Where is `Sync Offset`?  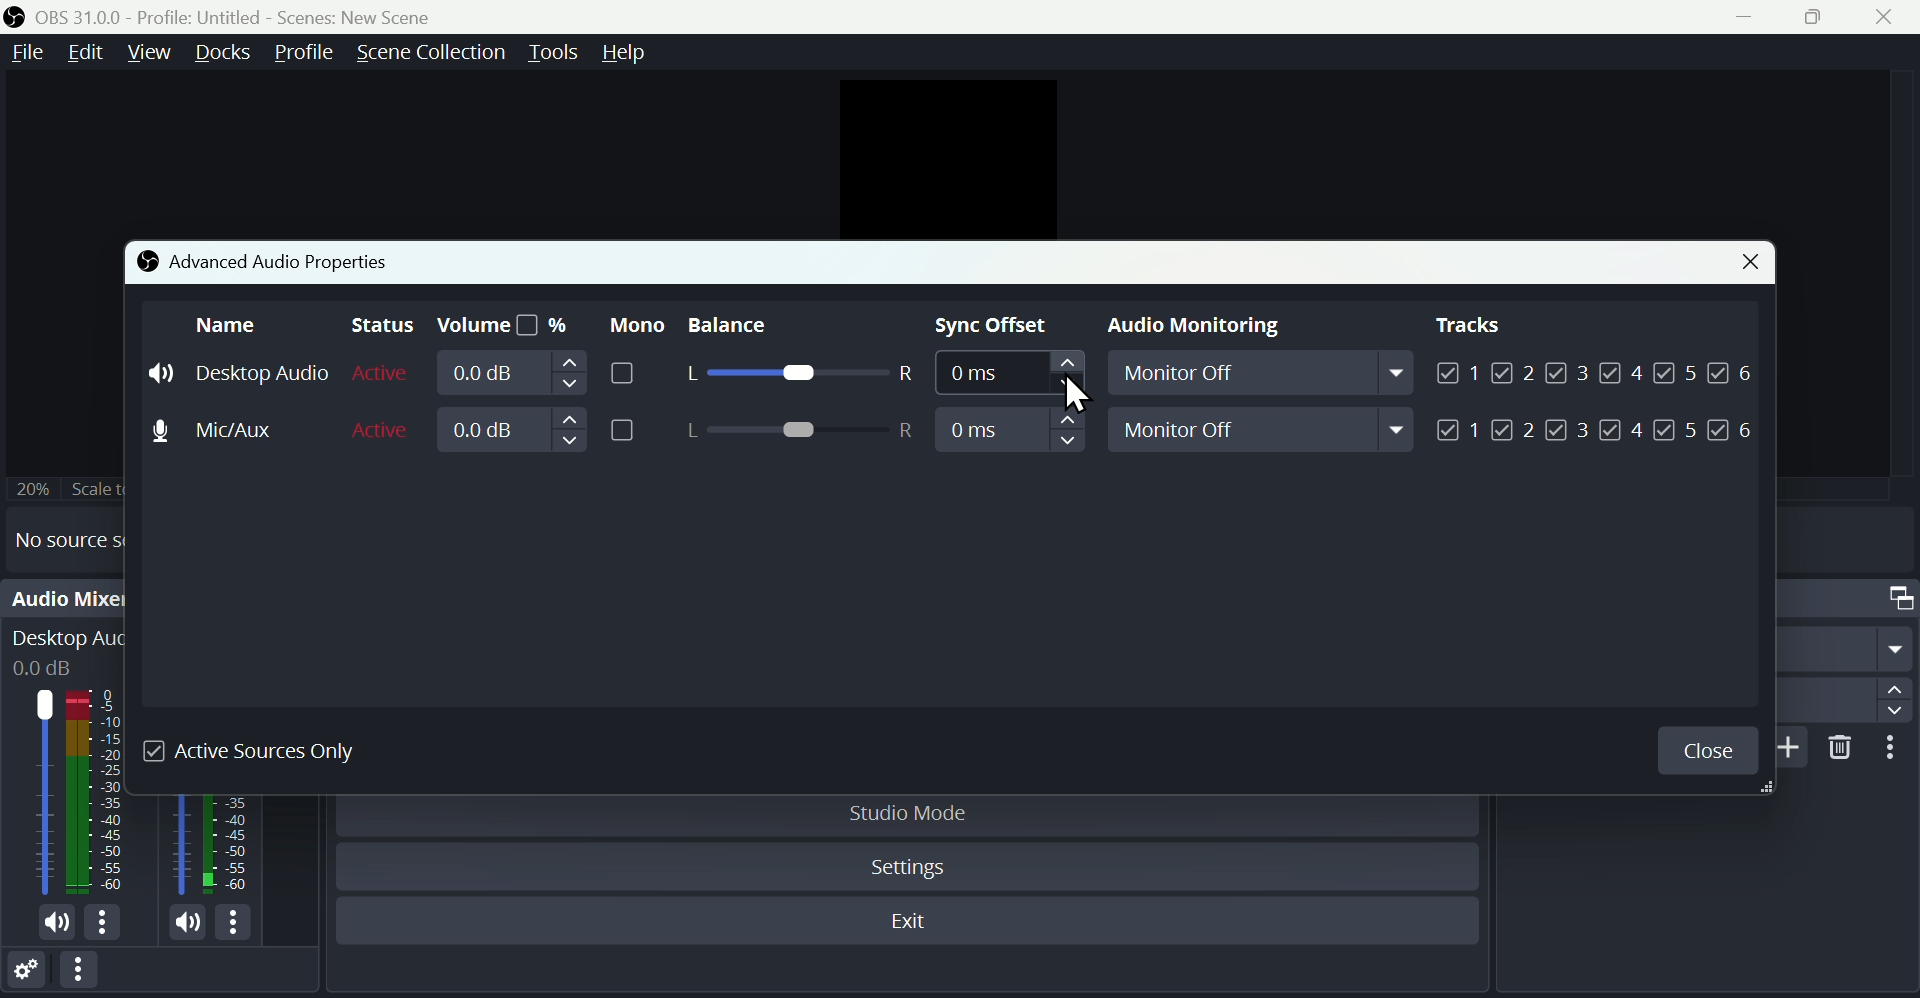
Sync Offset is located at coordinates (1009, 430).